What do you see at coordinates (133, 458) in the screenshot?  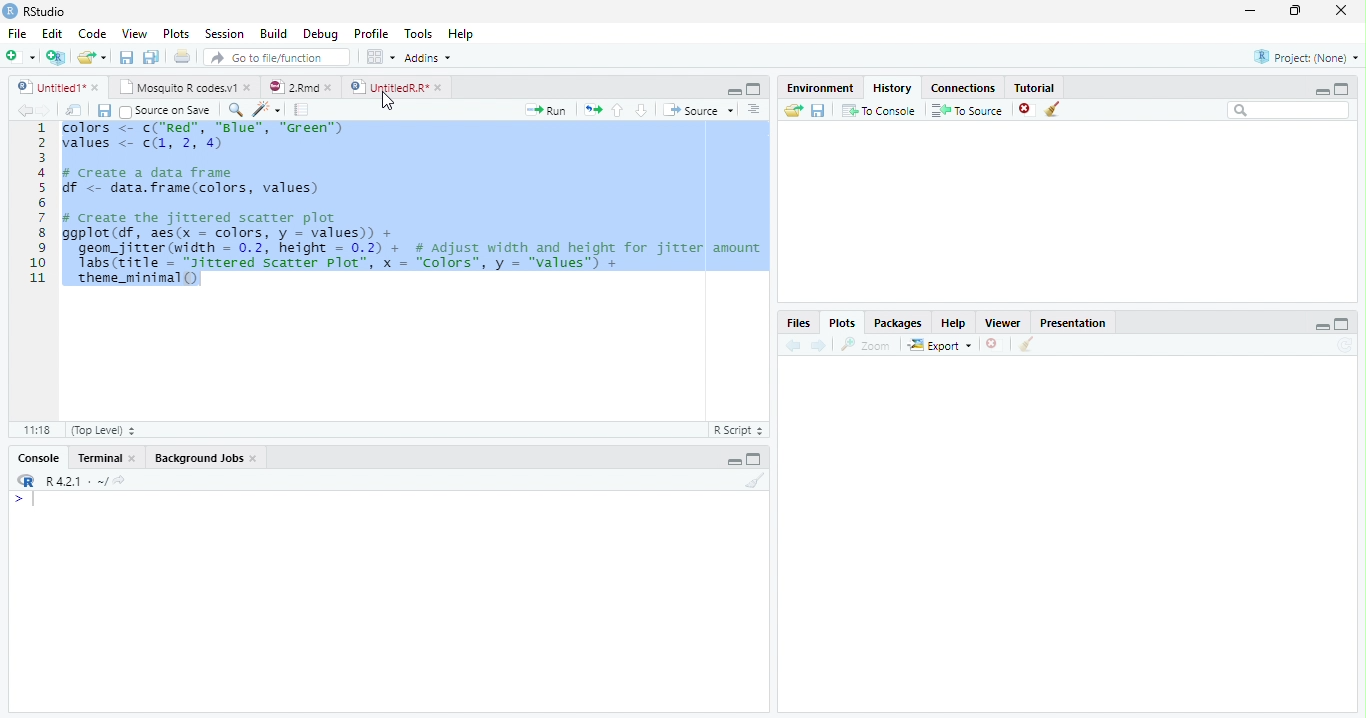 I see `close` at bounding box center [133, 458].